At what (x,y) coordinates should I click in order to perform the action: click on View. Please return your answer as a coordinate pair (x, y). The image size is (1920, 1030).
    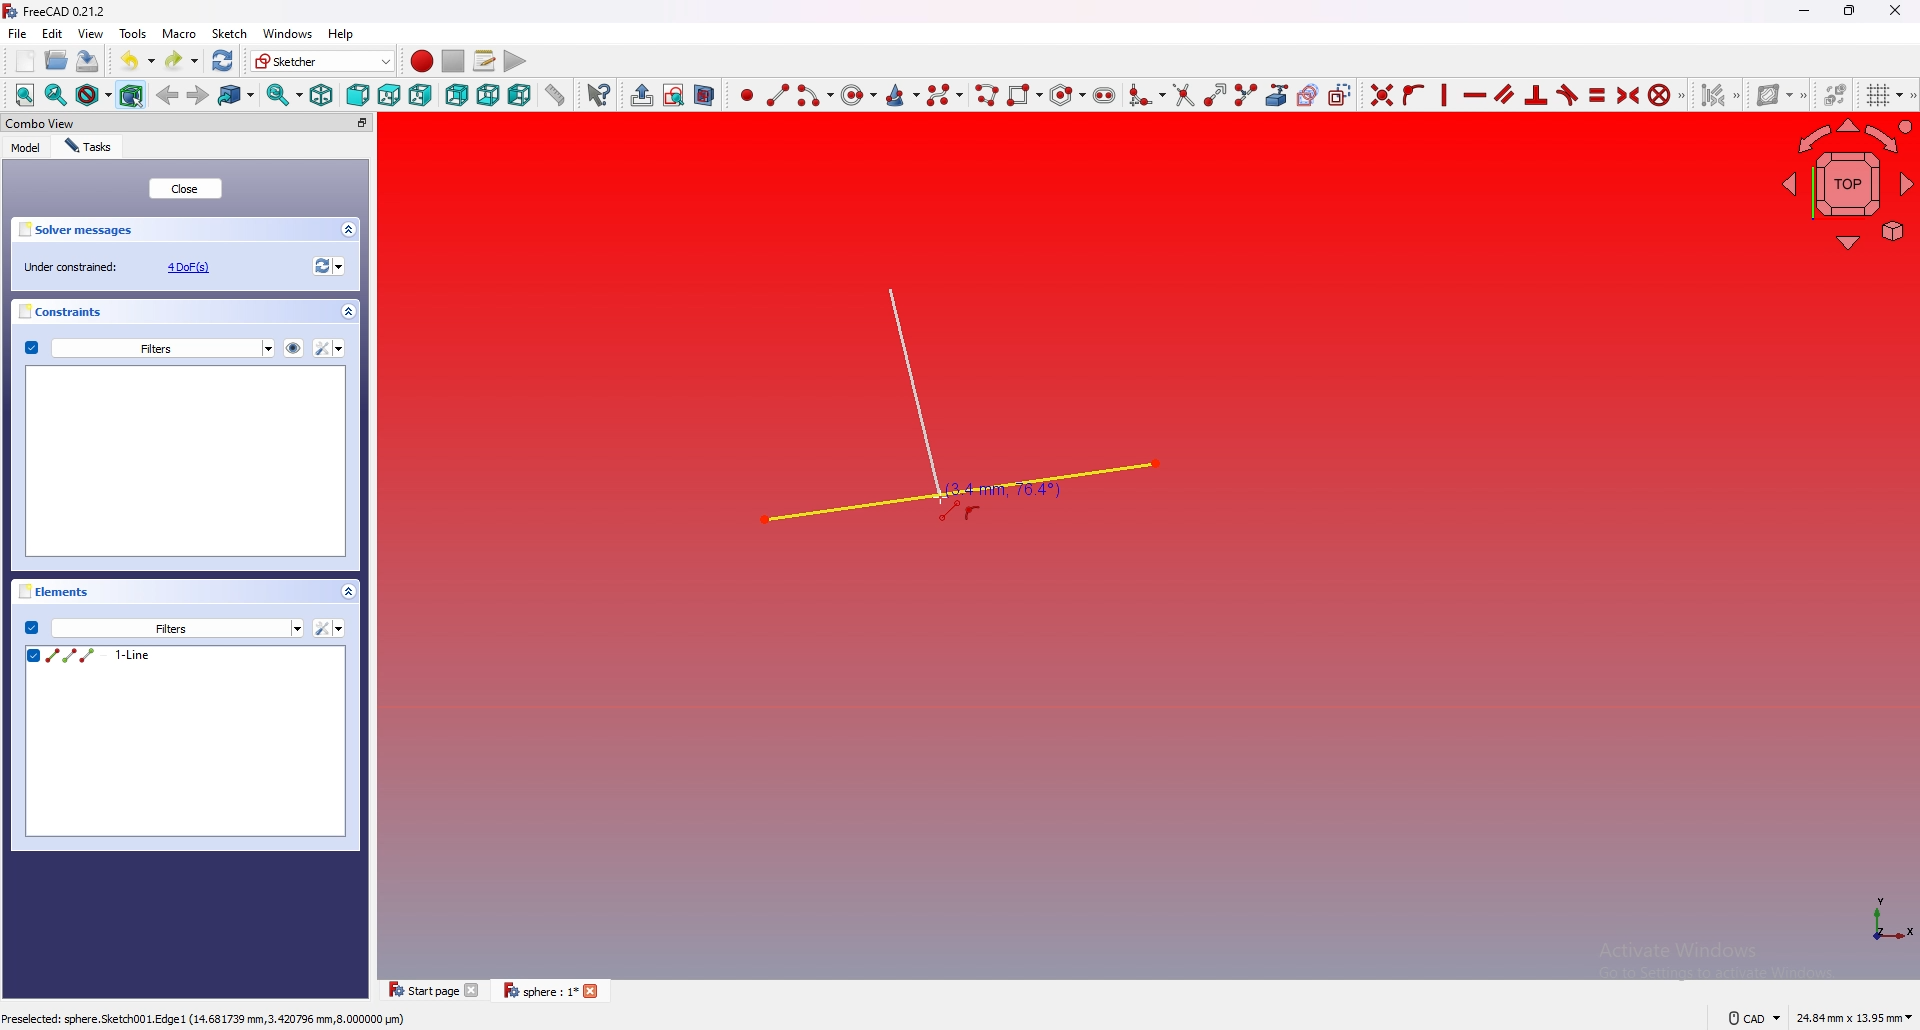
    Looking at the image, I should click on (91, 33).